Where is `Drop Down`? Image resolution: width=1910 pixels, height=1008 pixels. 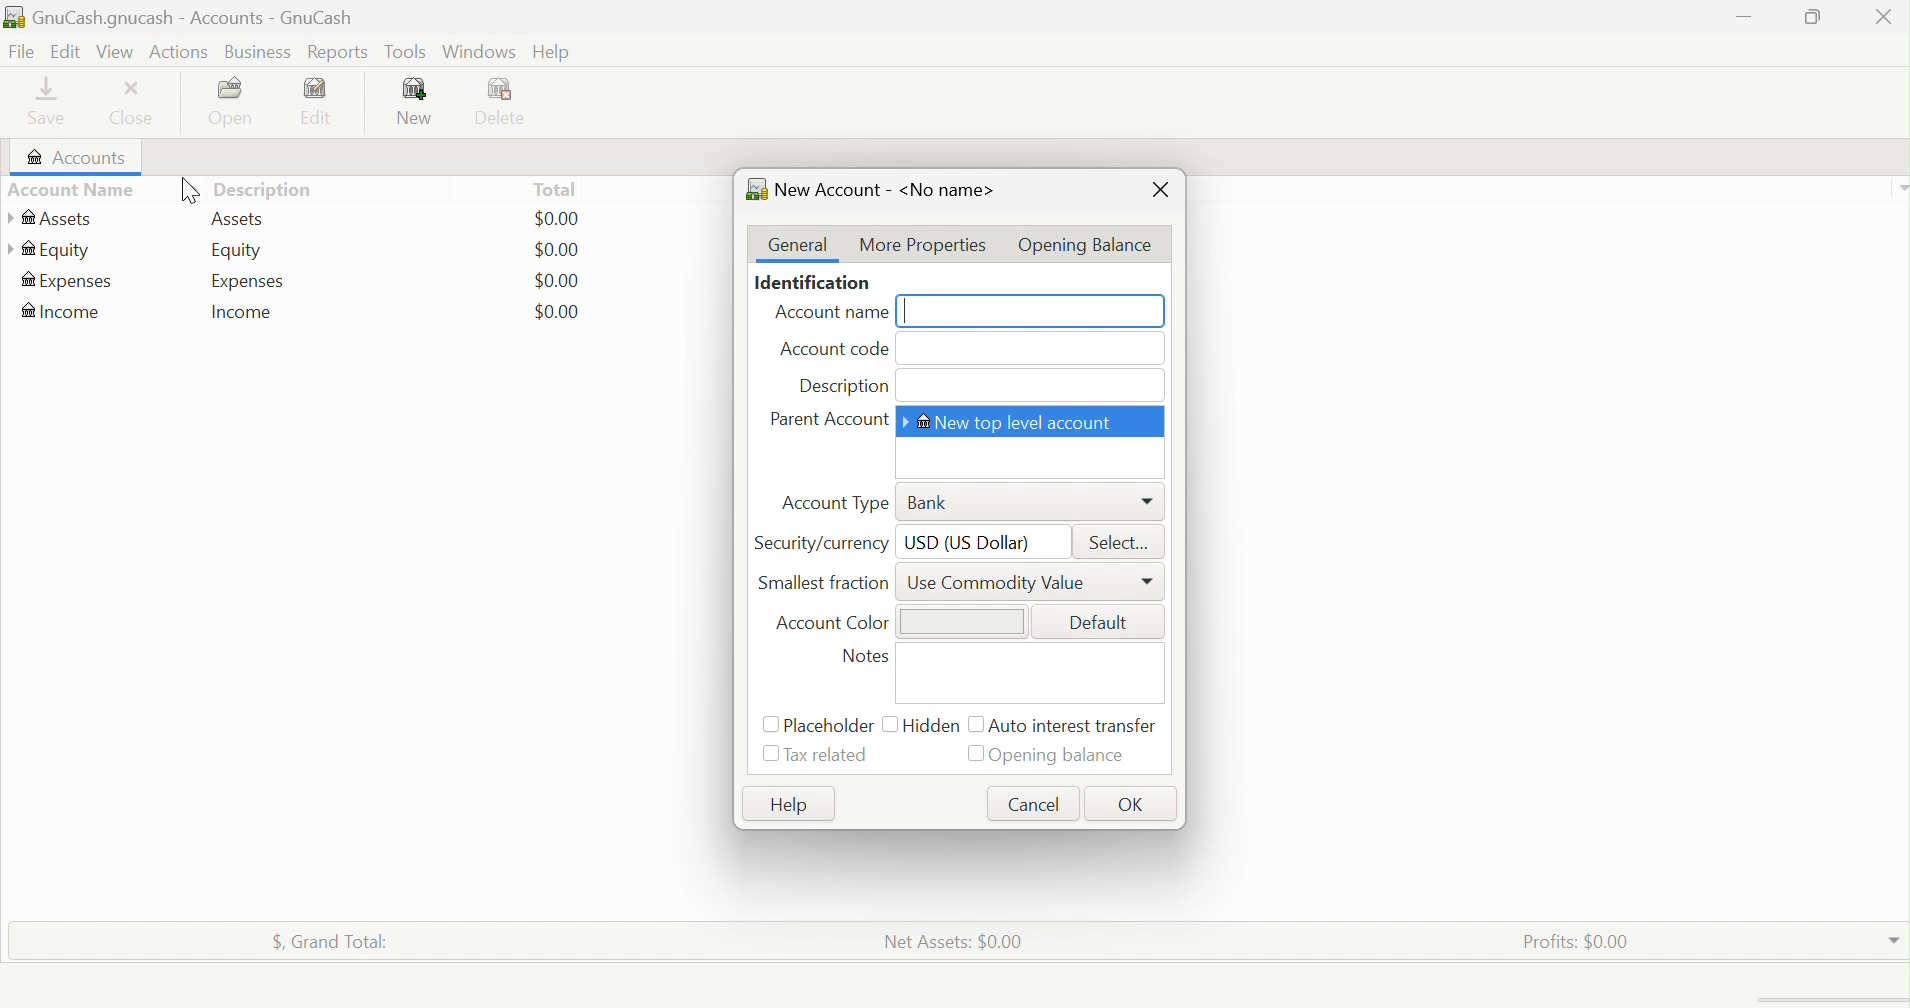 Drop Down is located at coordinates (1898, 187).